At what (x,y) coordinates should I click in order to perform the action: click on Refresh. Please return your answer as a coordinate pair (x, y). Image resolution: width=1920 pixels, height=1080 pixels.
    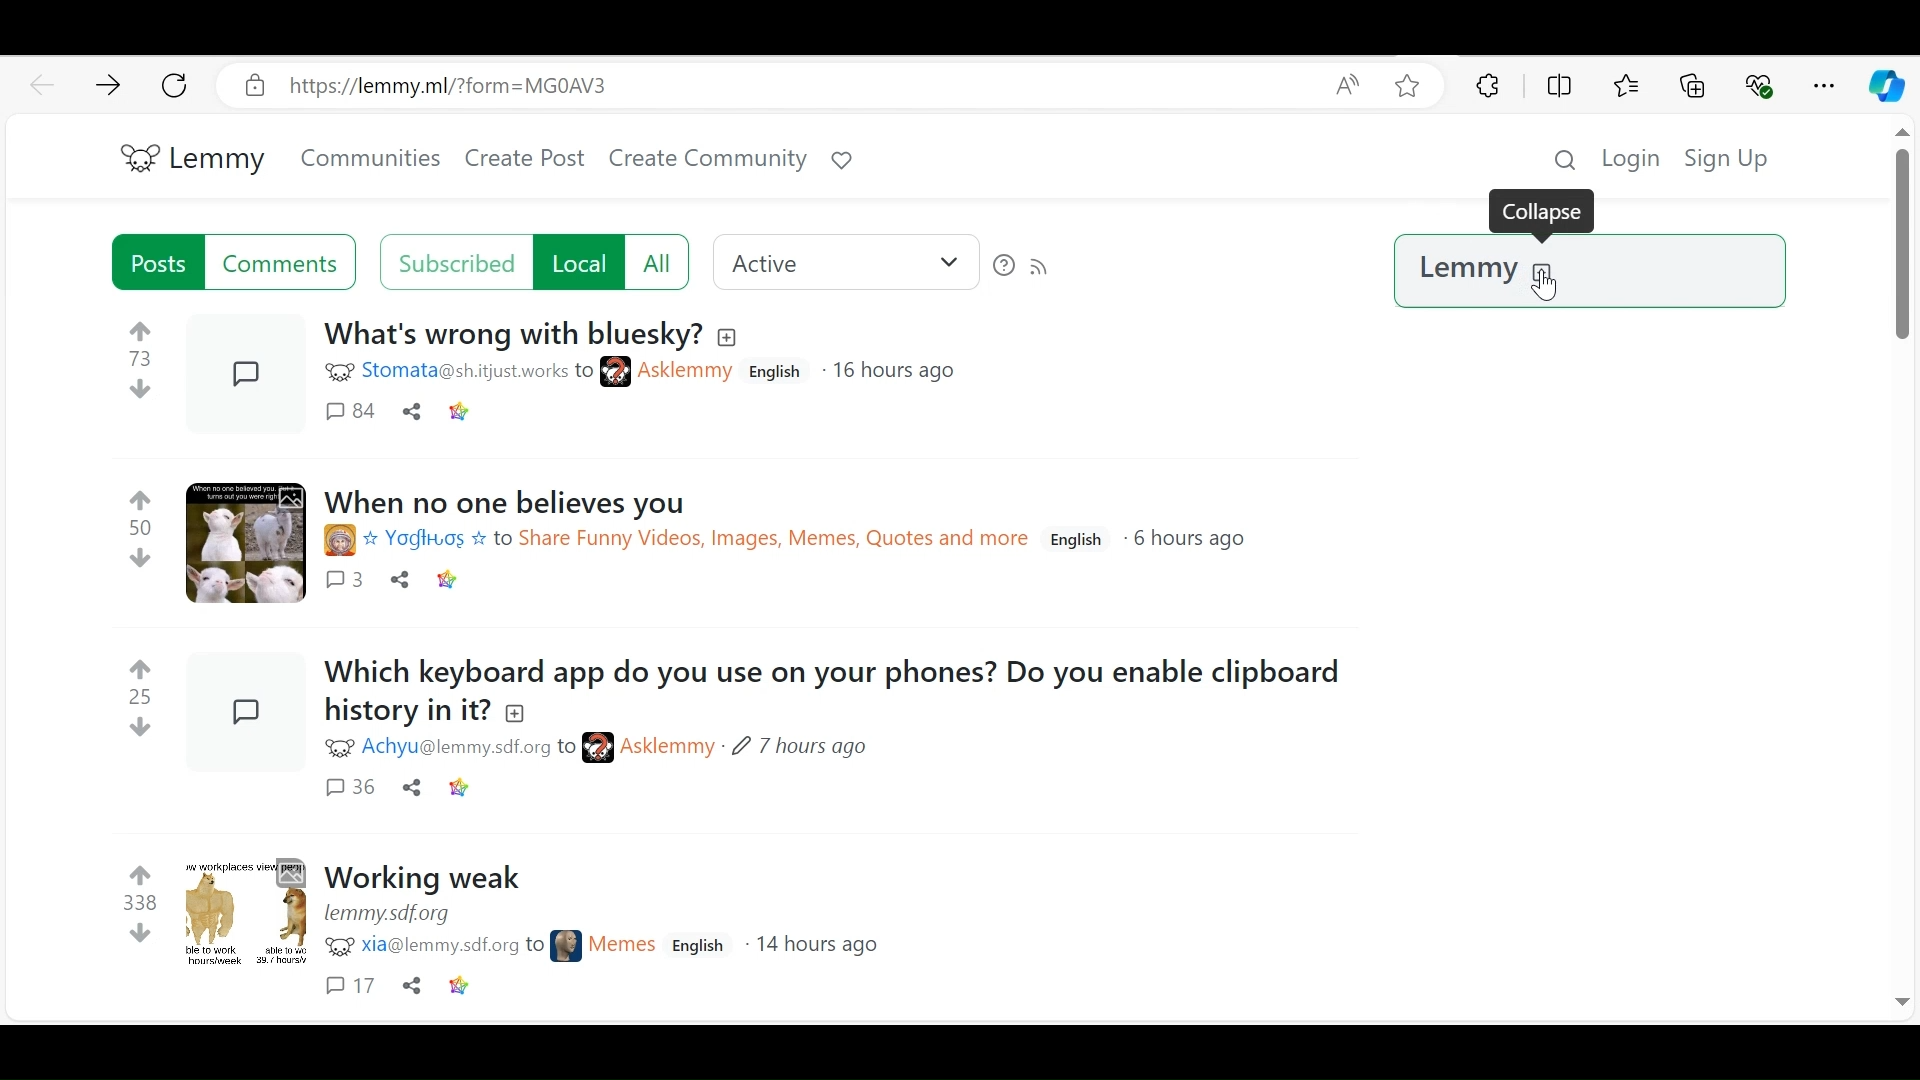
    Looking at the image, I should click on (175, 86).